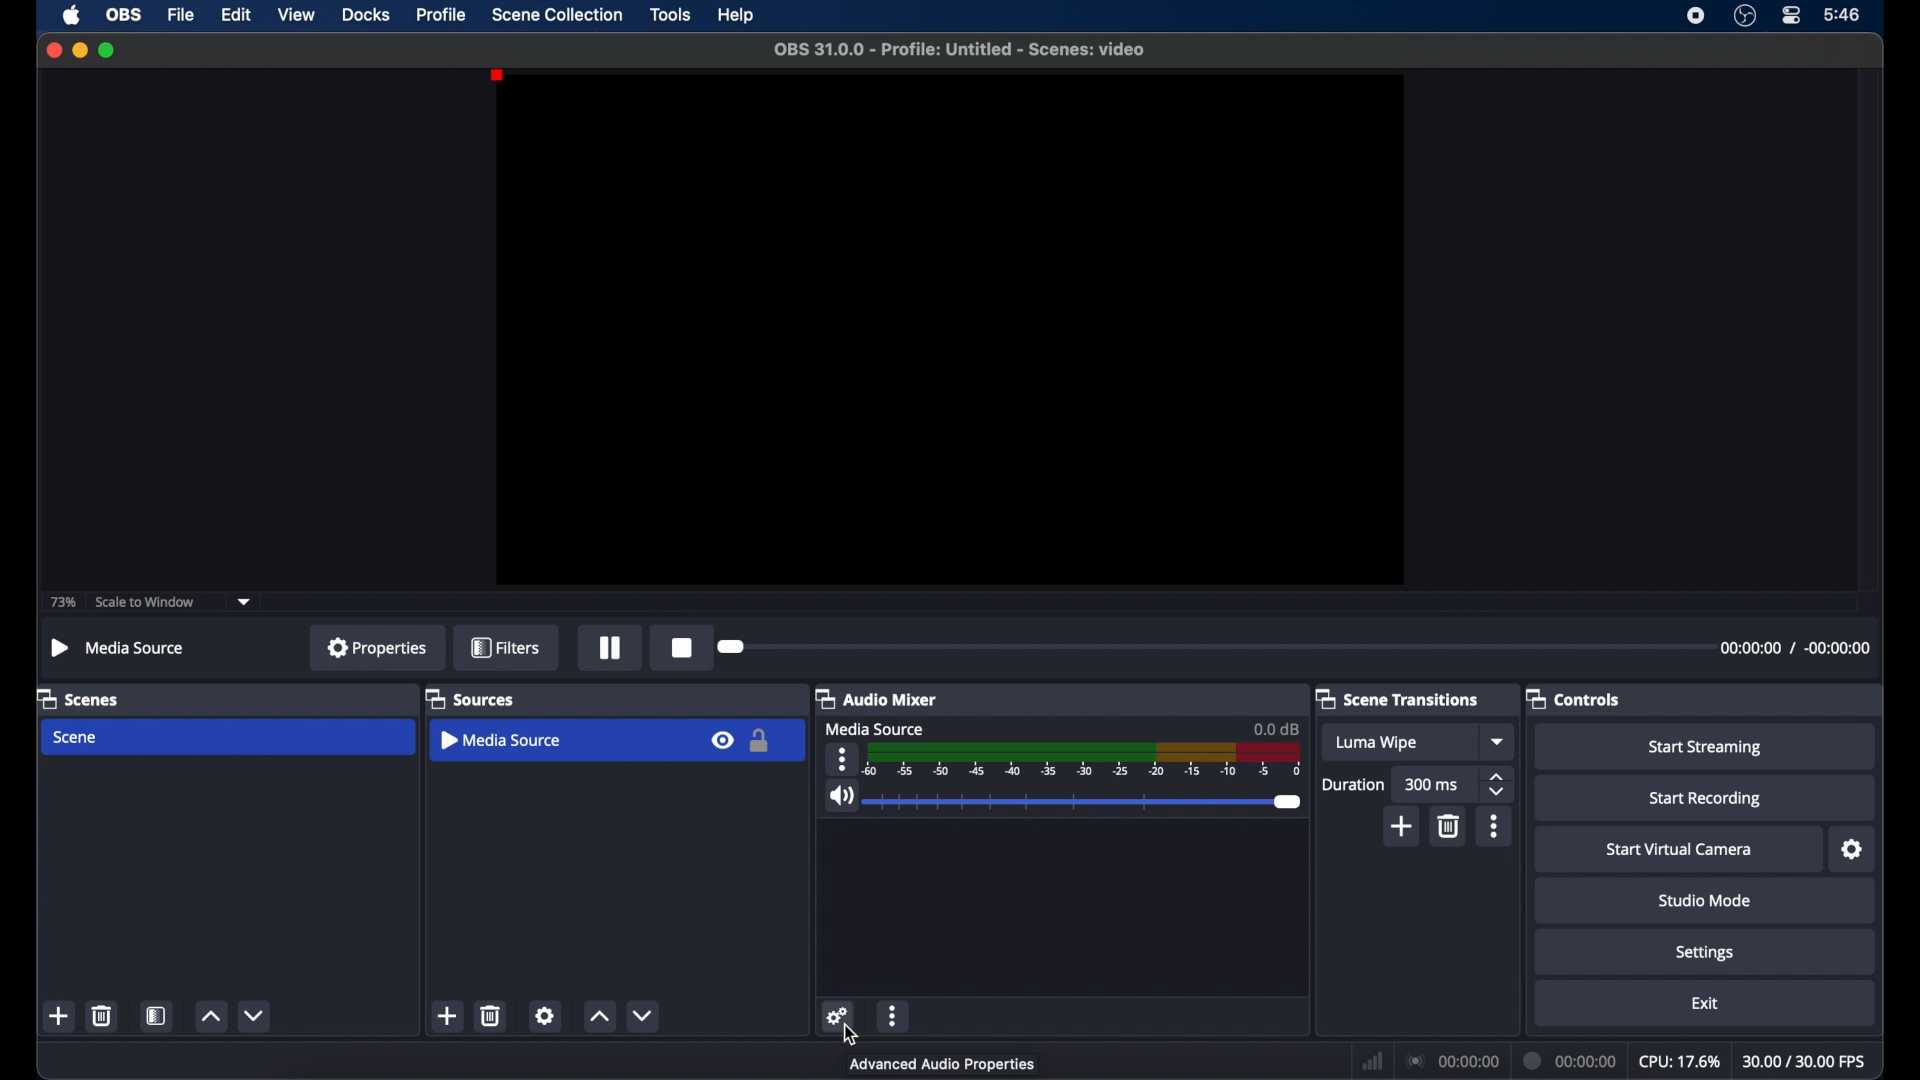  Describe the element at coordinates (122, 14) in the screenshot. I see `obs` at that location.